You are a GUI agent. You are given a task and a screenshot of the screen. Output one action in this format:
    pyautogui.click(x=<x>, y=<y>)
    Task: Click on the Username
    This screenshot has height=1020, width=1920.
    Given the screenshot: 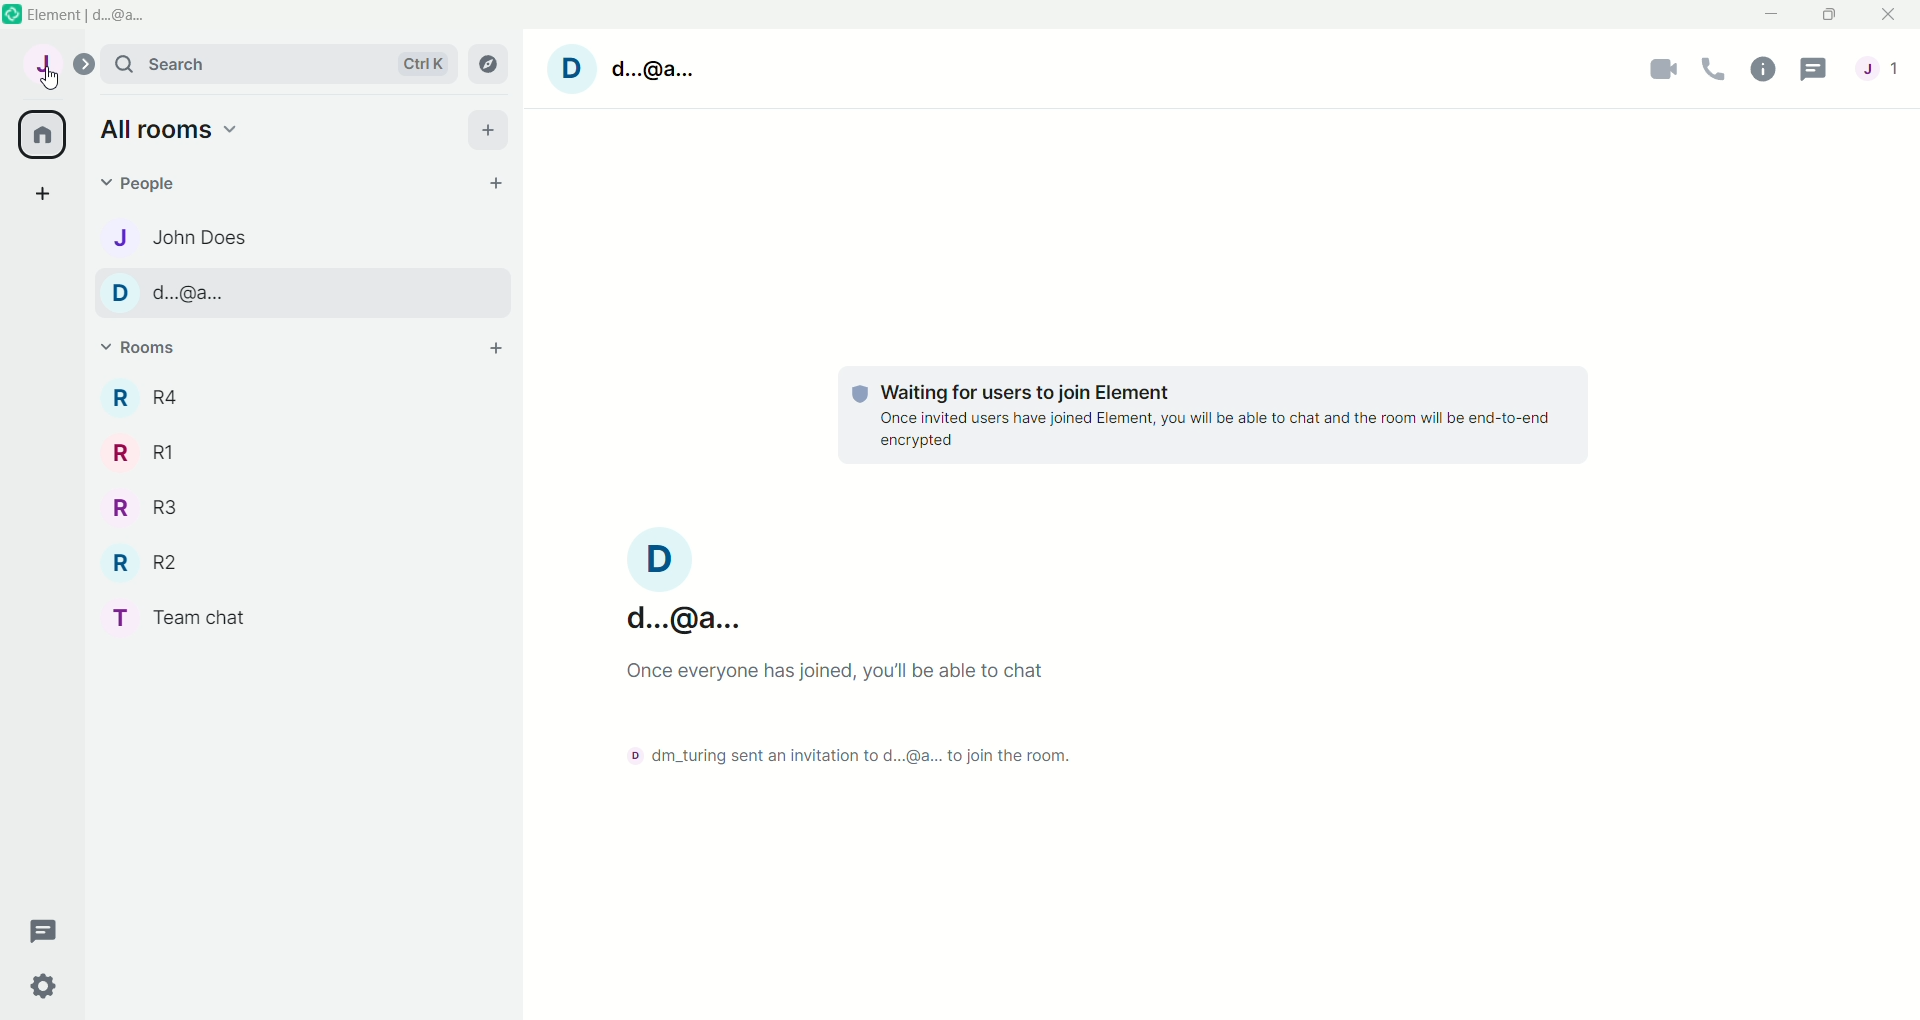 What is the action you would take?
    pyautogui.click(x=681, y=578)
    